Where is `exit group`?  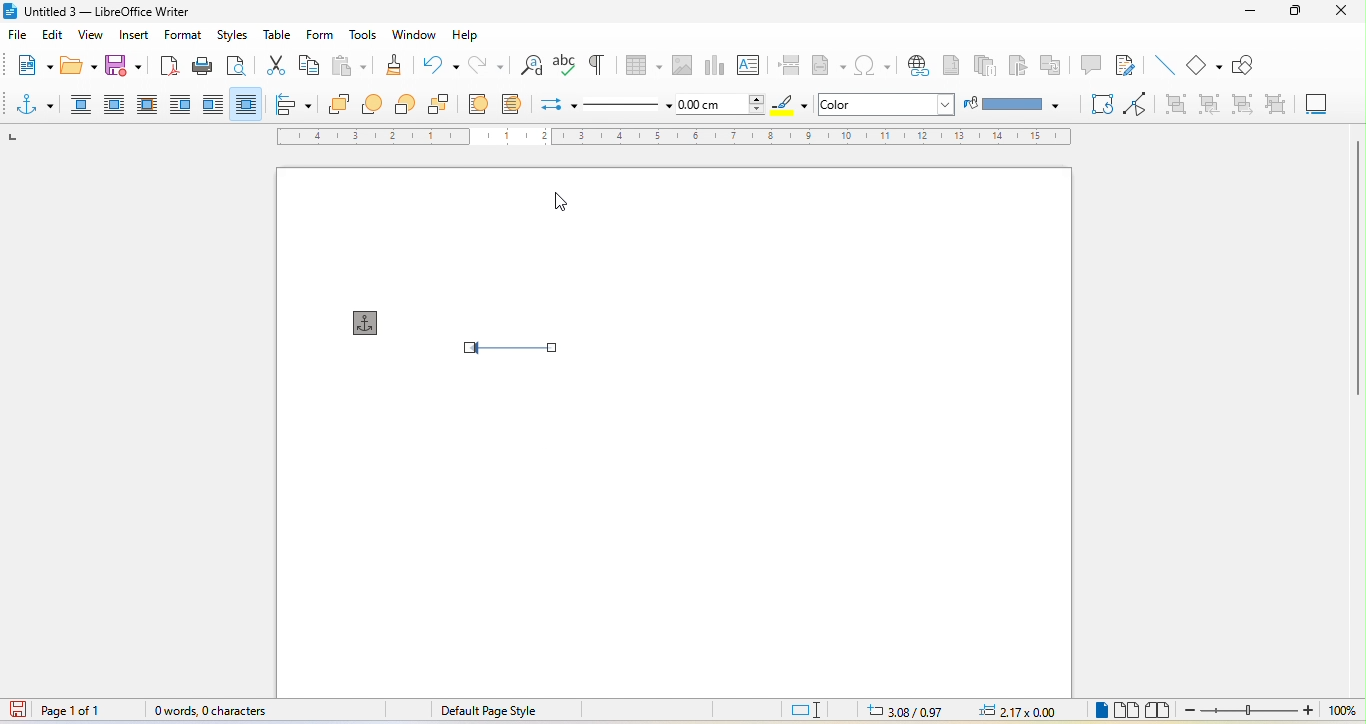 exit group is located at coordinates (1239, 103).